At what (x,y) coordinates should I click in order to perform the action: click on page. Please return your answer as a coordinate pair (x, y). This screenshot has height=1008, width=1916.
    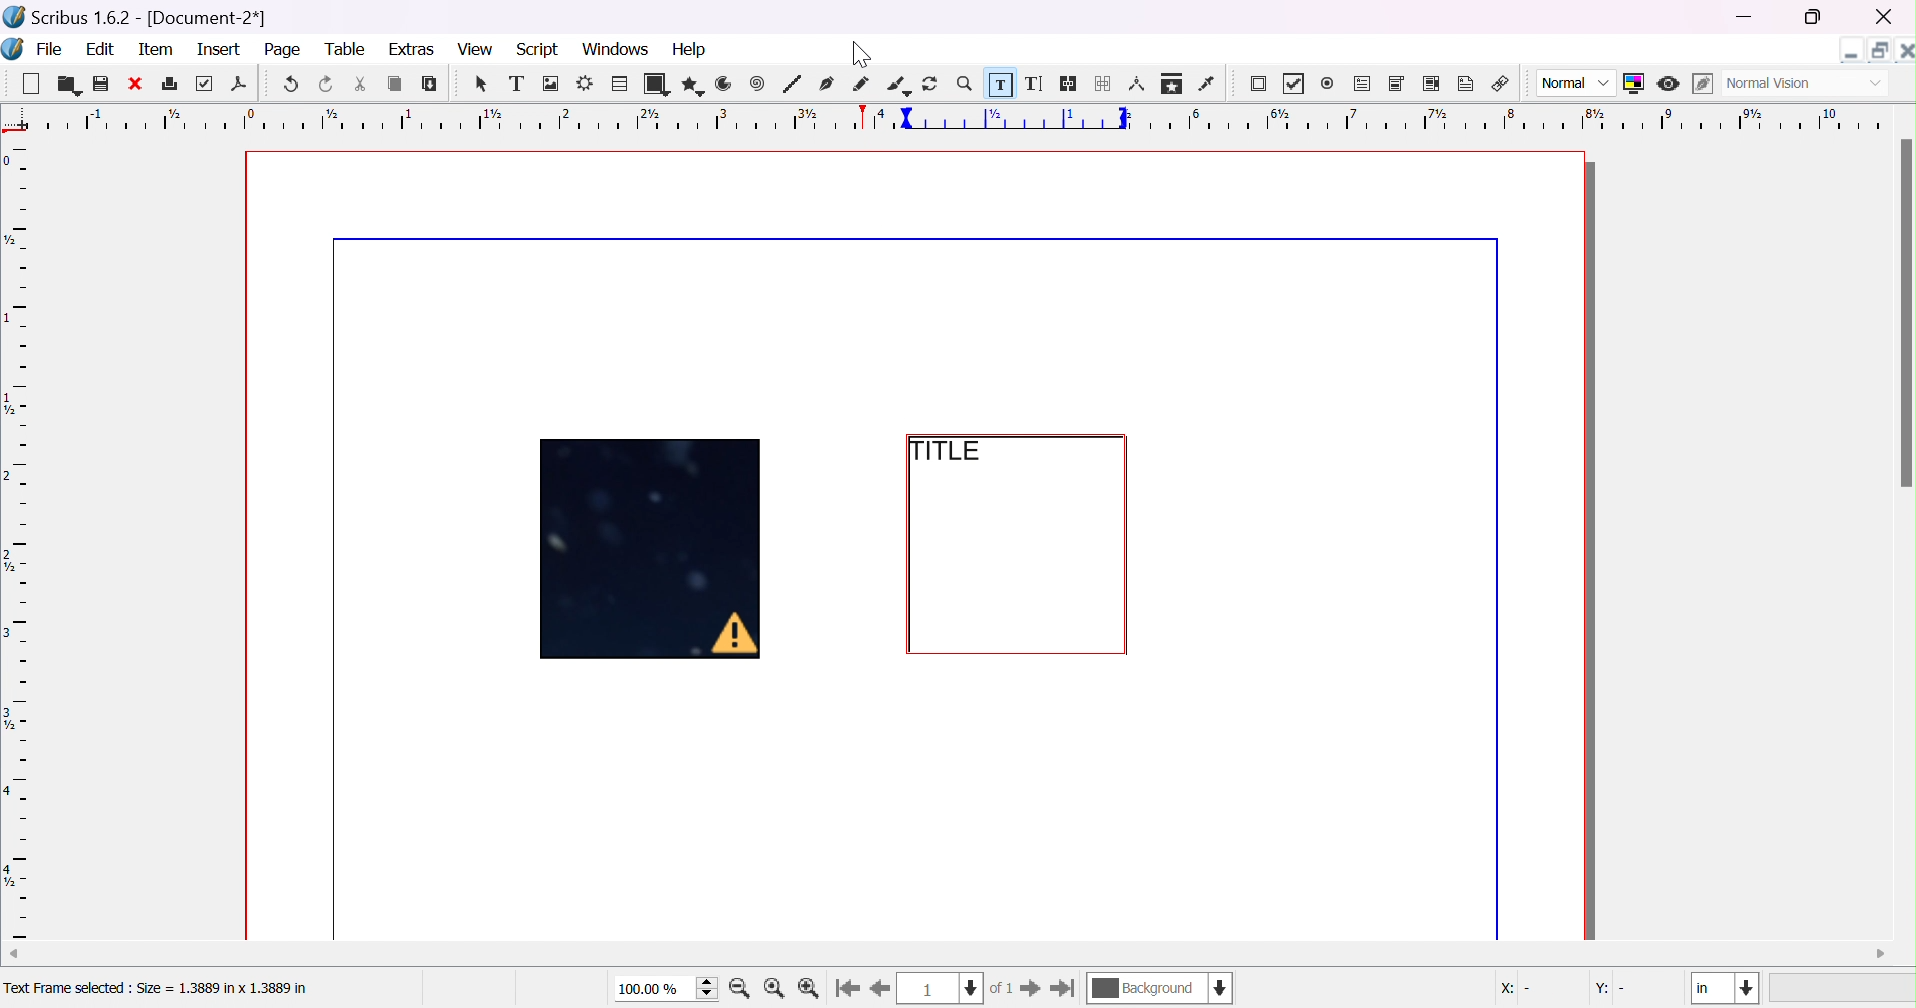
    Looking at the image, I should click on (287, 51).